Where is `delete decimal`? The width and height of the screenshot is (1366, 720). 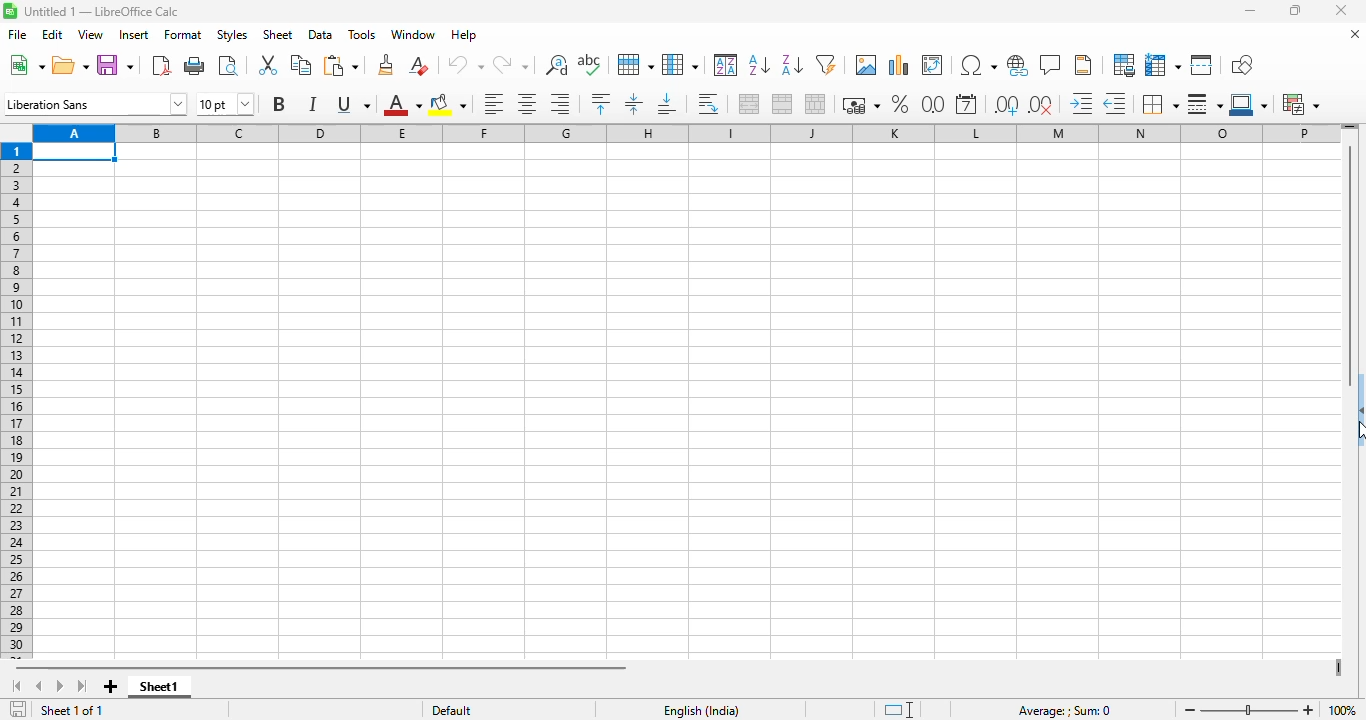 delete decimal is located at coordinates (1042, 105).